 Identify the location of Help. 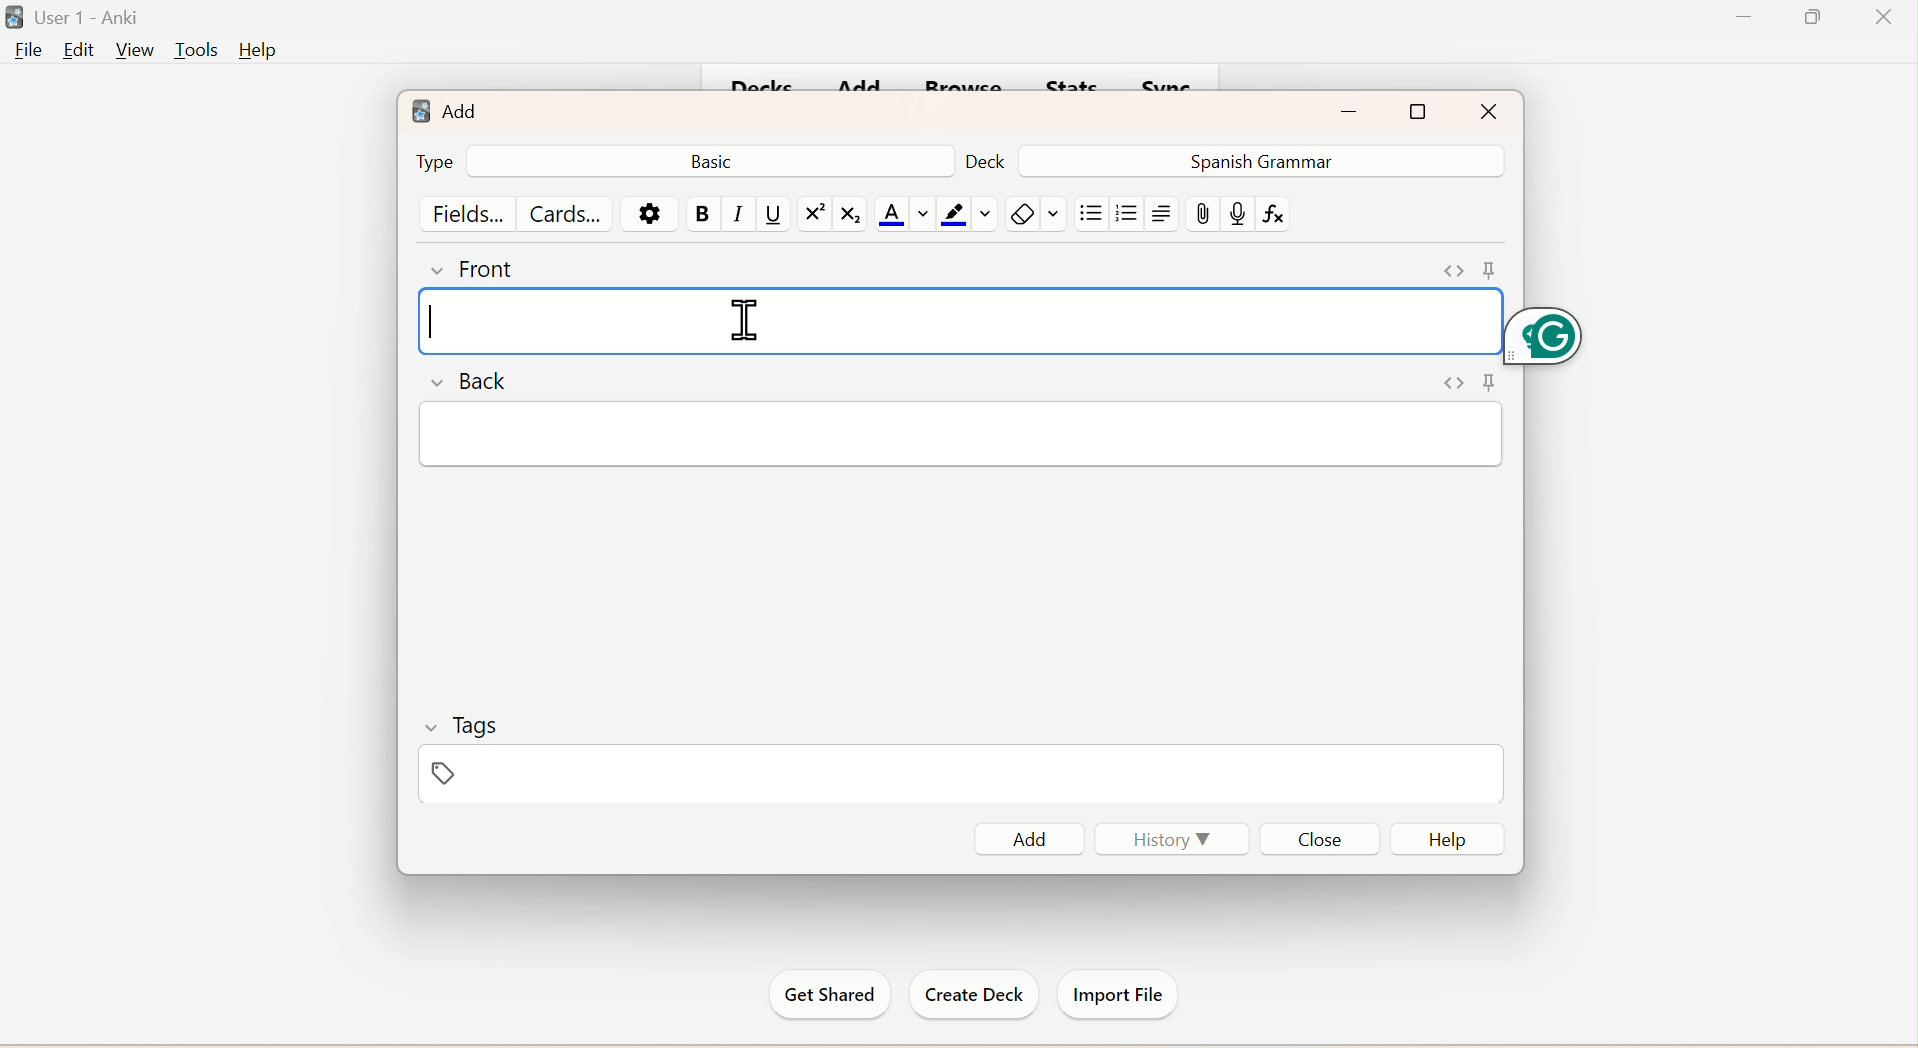
(256, 51).